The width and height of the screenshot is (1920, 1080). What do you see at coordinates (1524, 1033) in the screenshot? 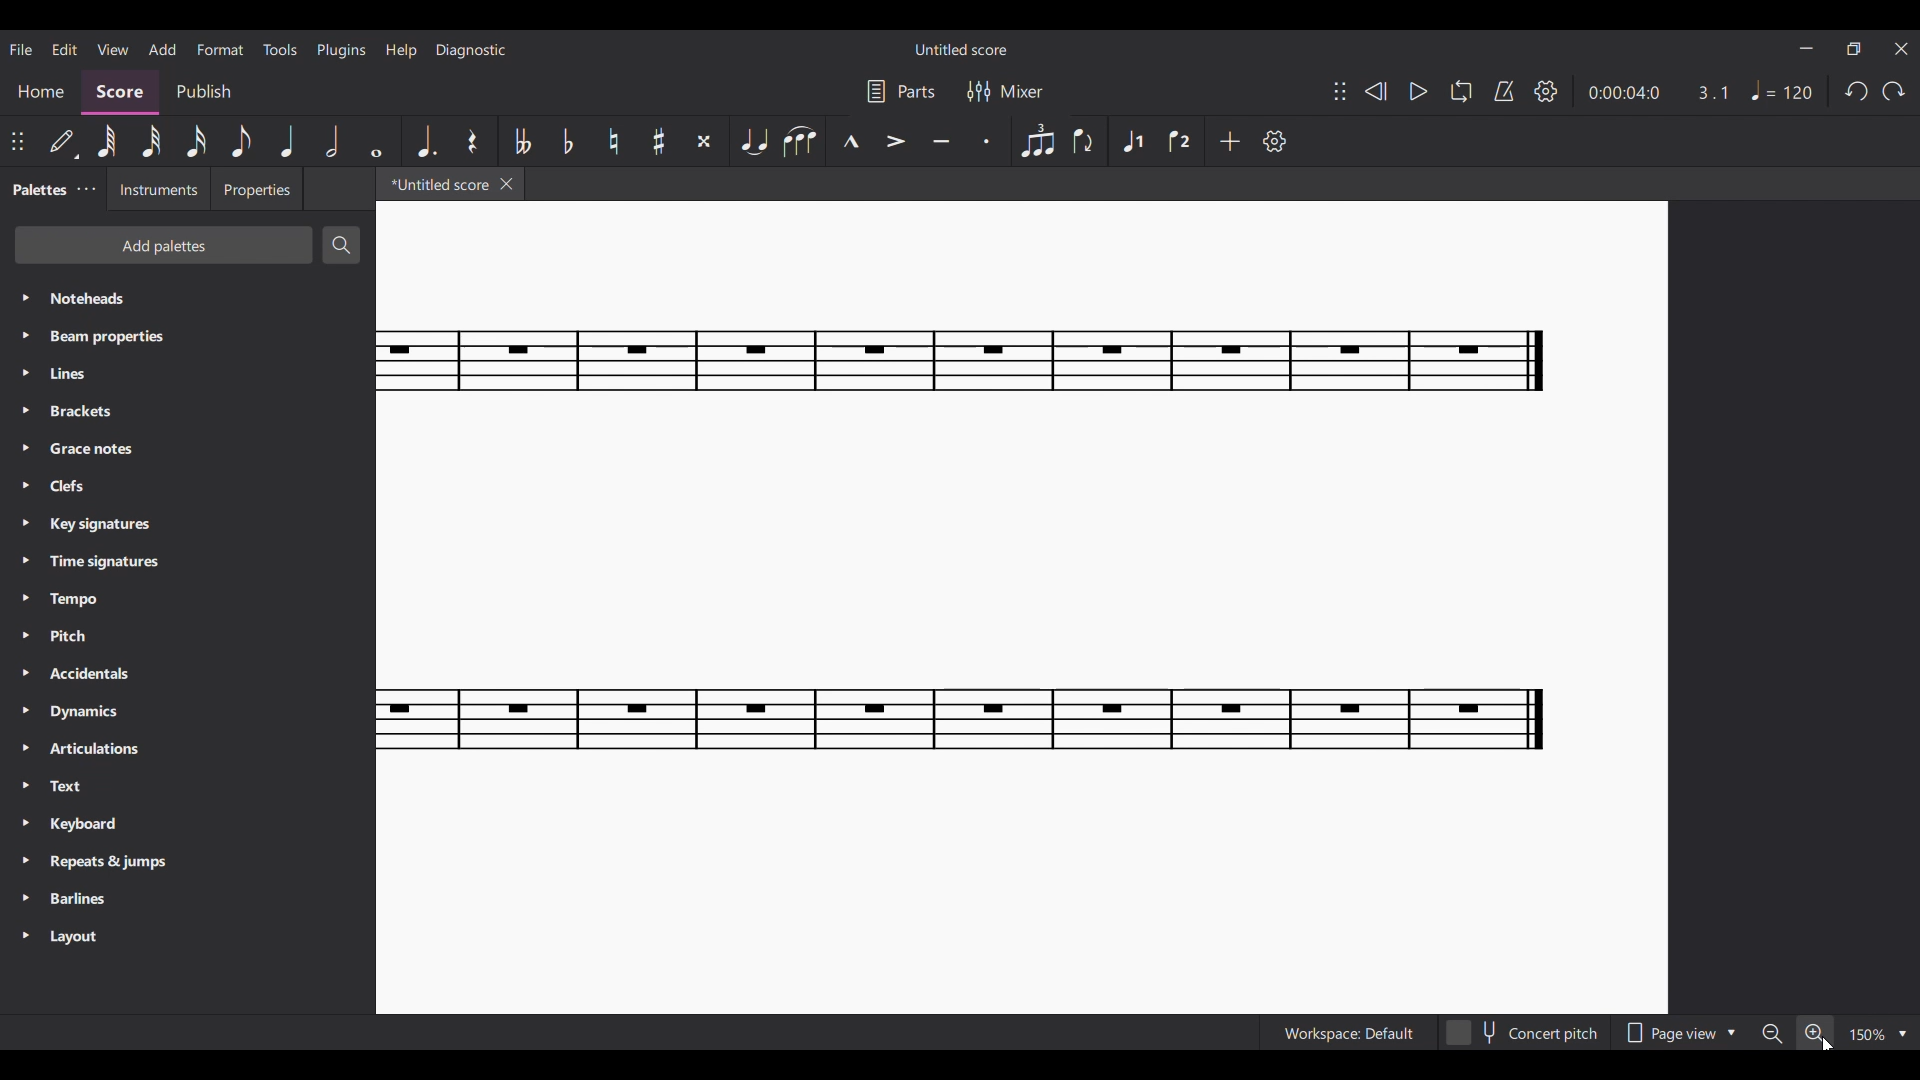
I see `Concert pitch toggle` at bounding box center [1524, 1033].